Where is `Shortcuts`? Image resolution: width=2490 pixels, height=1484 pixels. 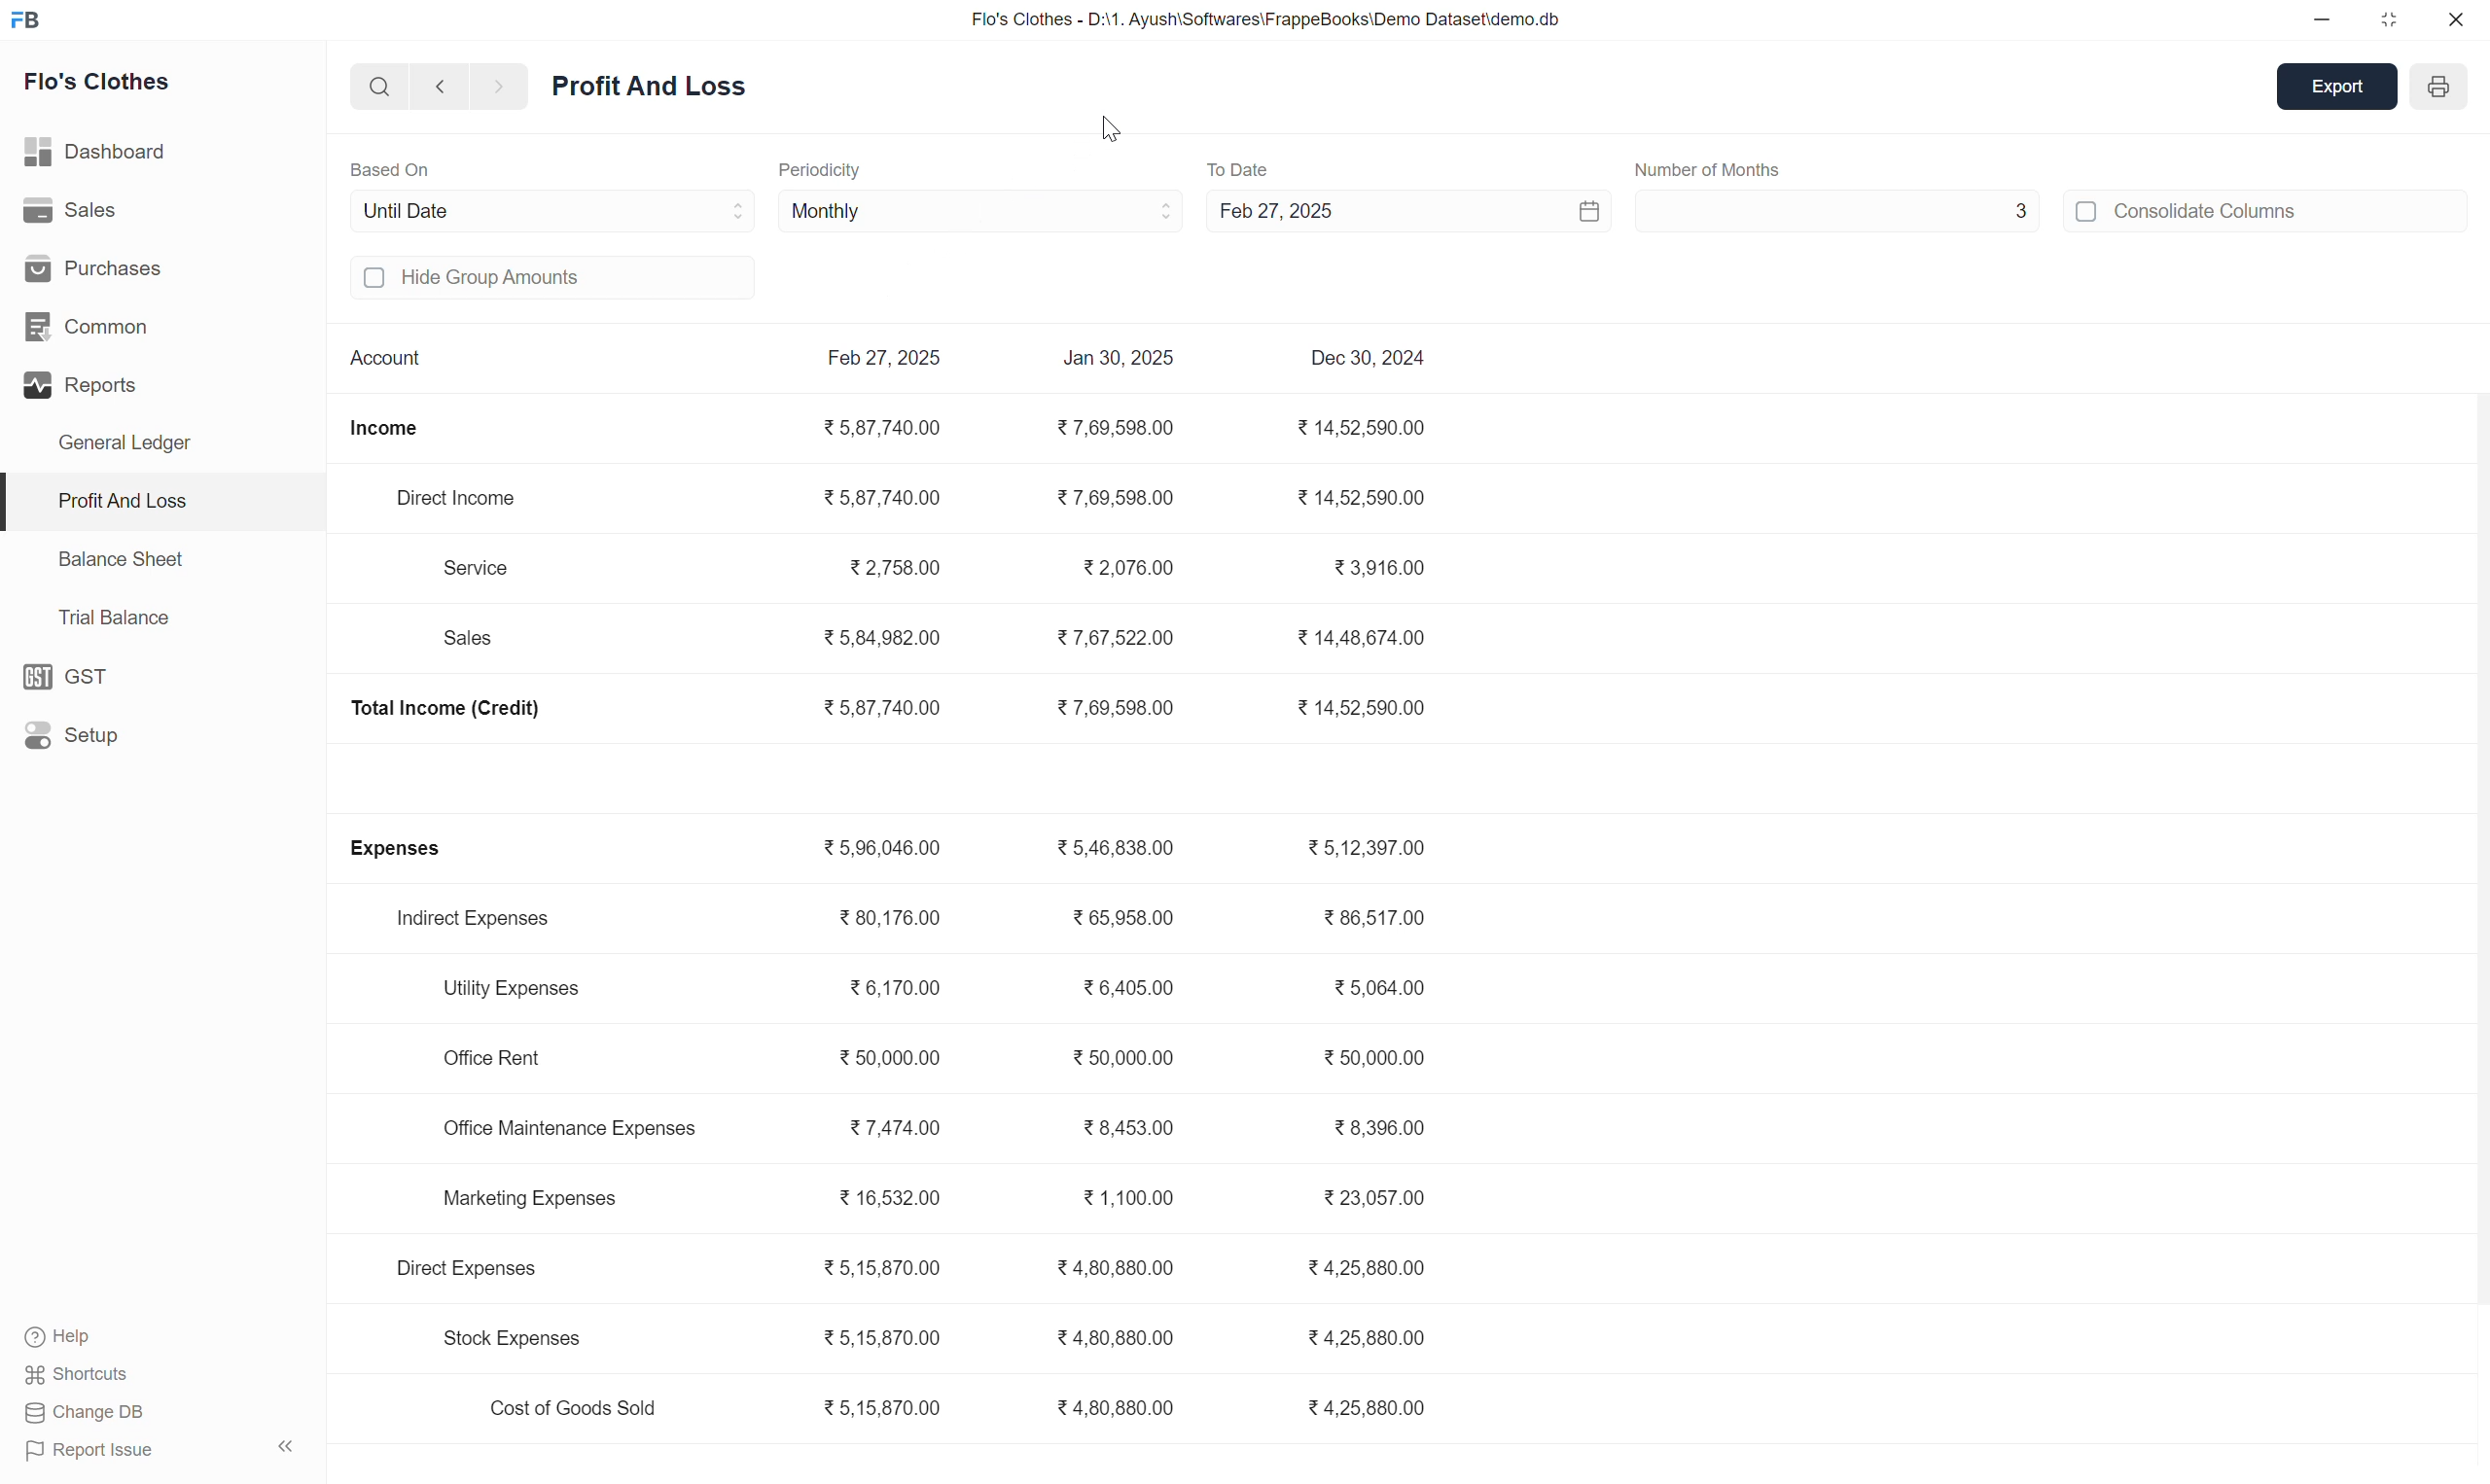 Shortcuts is located at coordinates (87, 1372).